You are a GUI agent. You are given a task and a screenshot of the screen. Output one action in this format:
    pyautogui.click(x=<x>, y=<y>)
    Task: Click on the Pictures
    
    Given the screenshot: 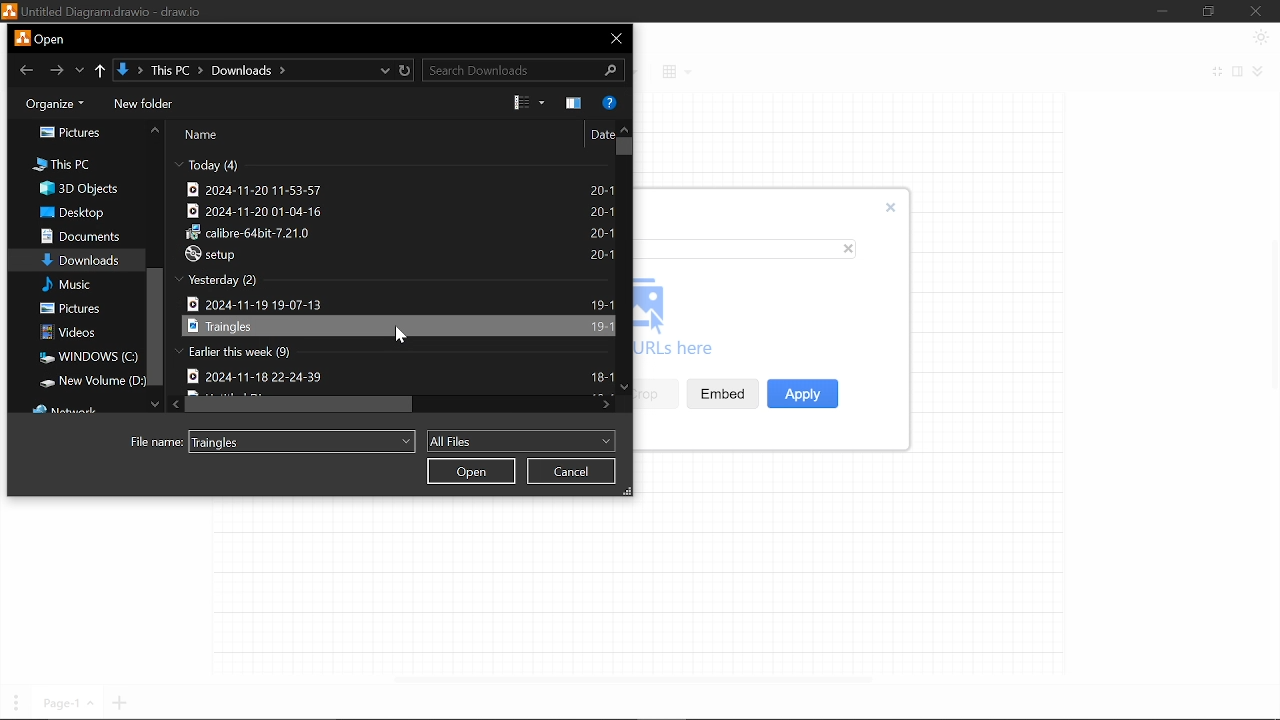 What is the action you would take?
    pyautogui.click(x=62, y=307)
    